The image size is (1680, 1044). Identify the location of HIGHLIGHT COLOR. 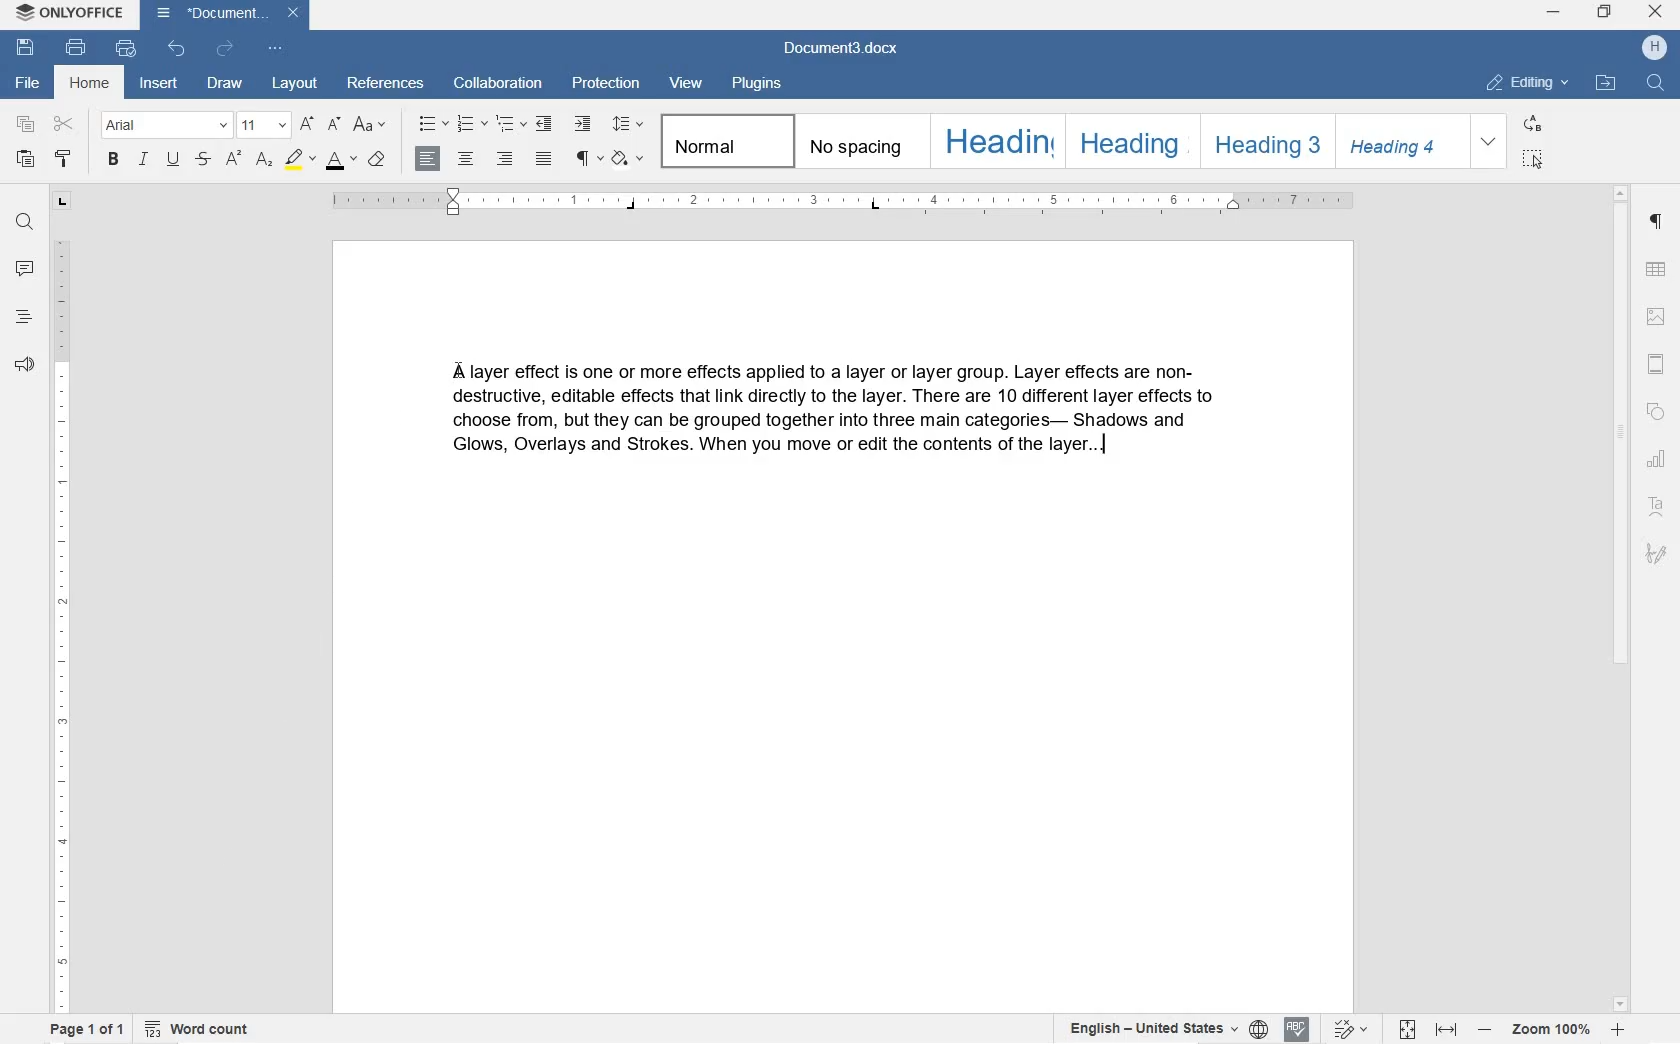
(298, 163).